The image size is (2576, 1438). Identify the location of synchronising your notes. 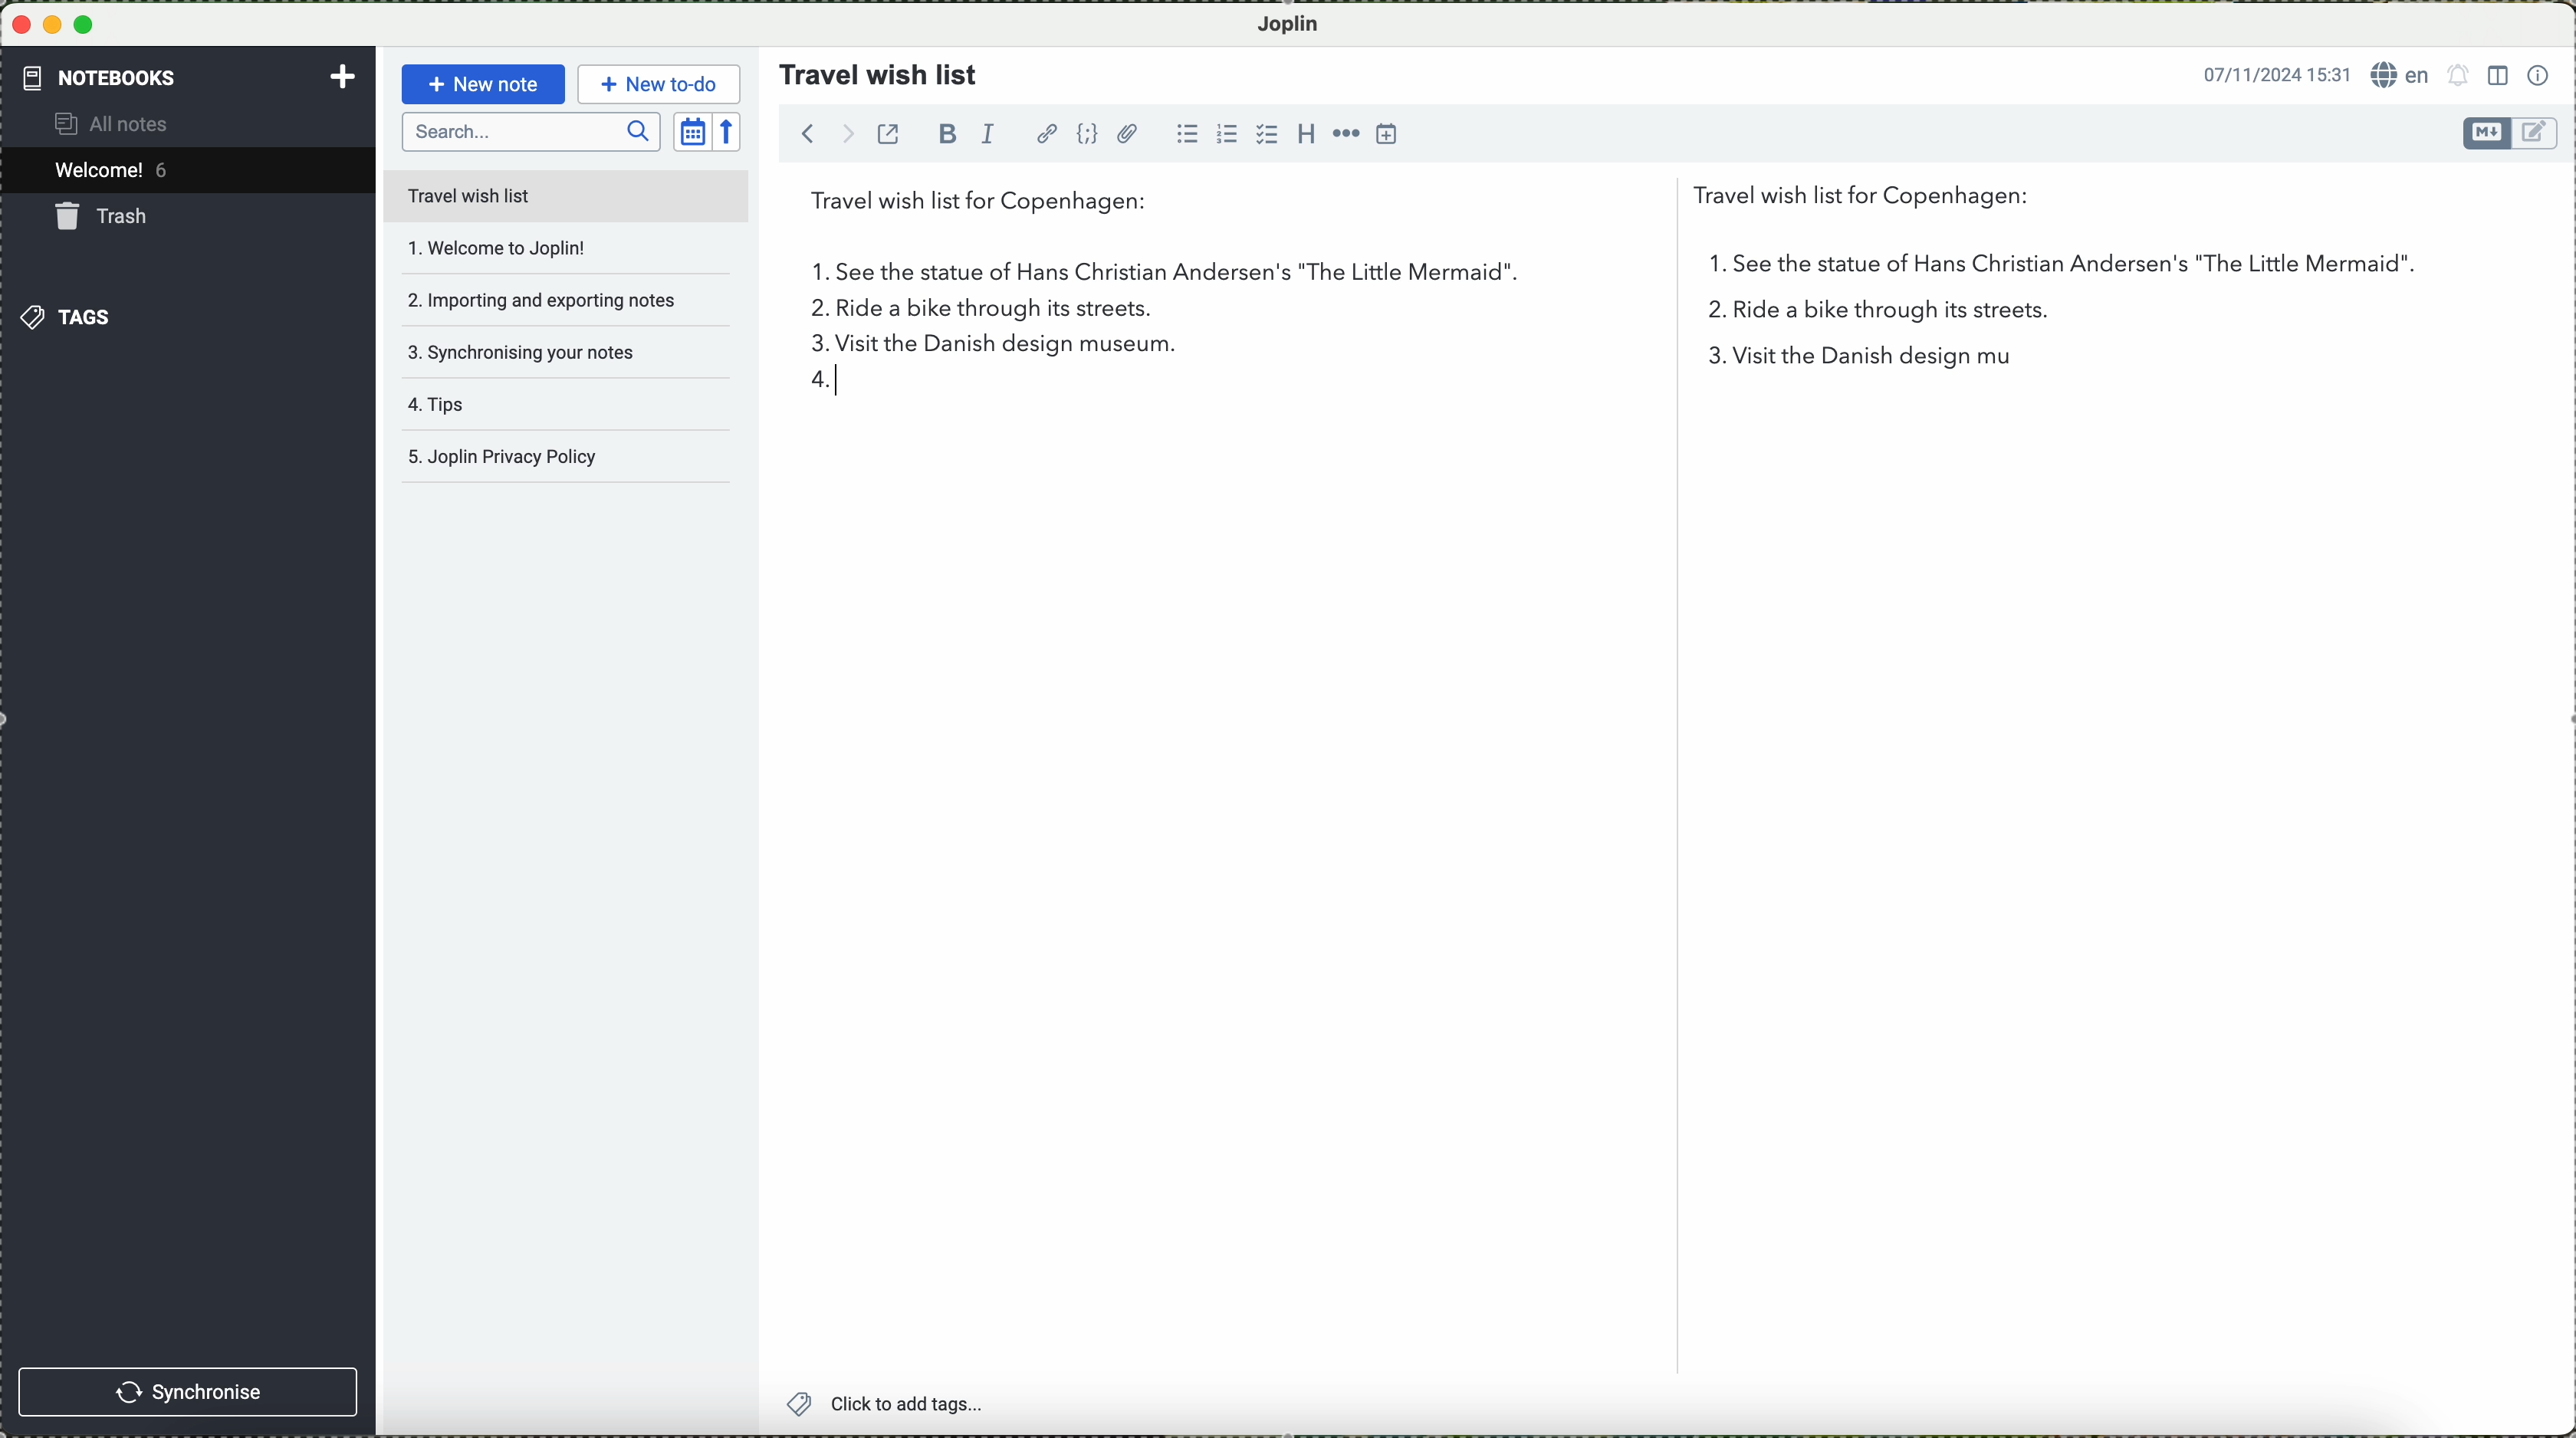
(538, 351).